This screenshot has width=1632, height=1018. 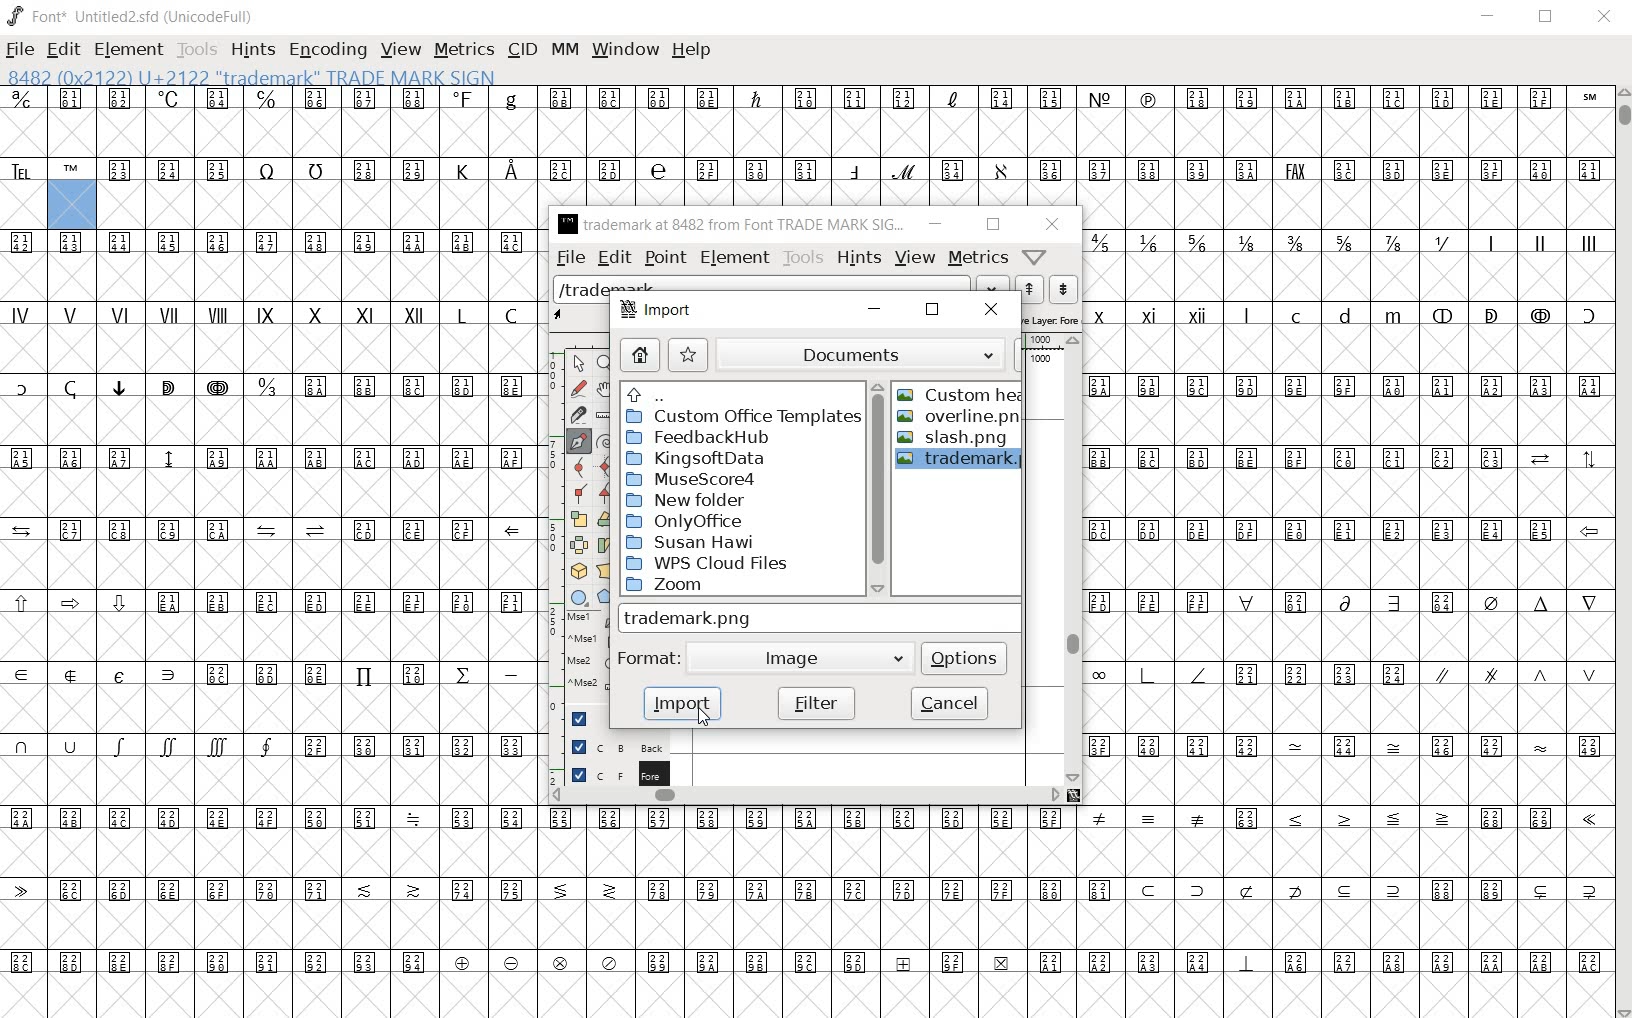 What do you see at coordinates (860, 258) in the screenshot?
I see `hints` at bounding box center [860, 258].